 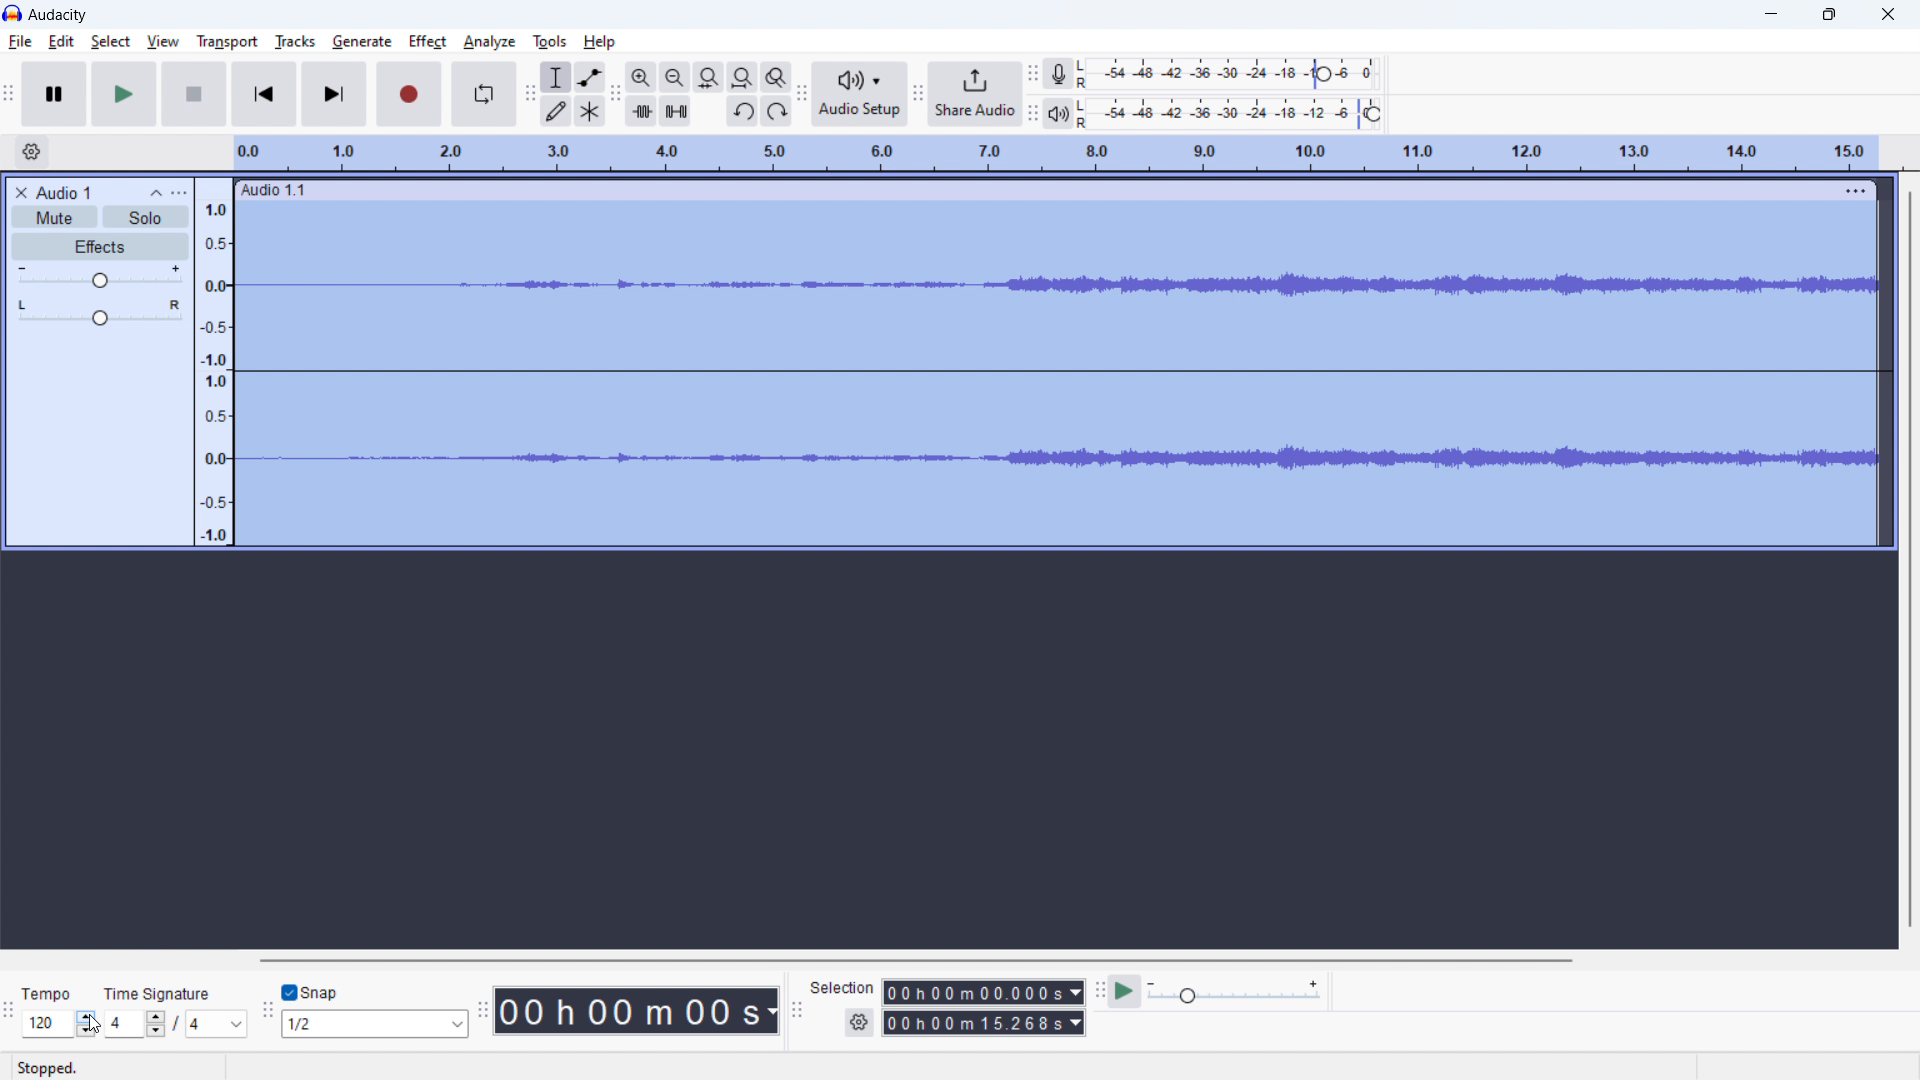 What do you see at coordinates (530, 95) in the screenshot?
I see `tools toolbar` at bounding box center [530, 95].